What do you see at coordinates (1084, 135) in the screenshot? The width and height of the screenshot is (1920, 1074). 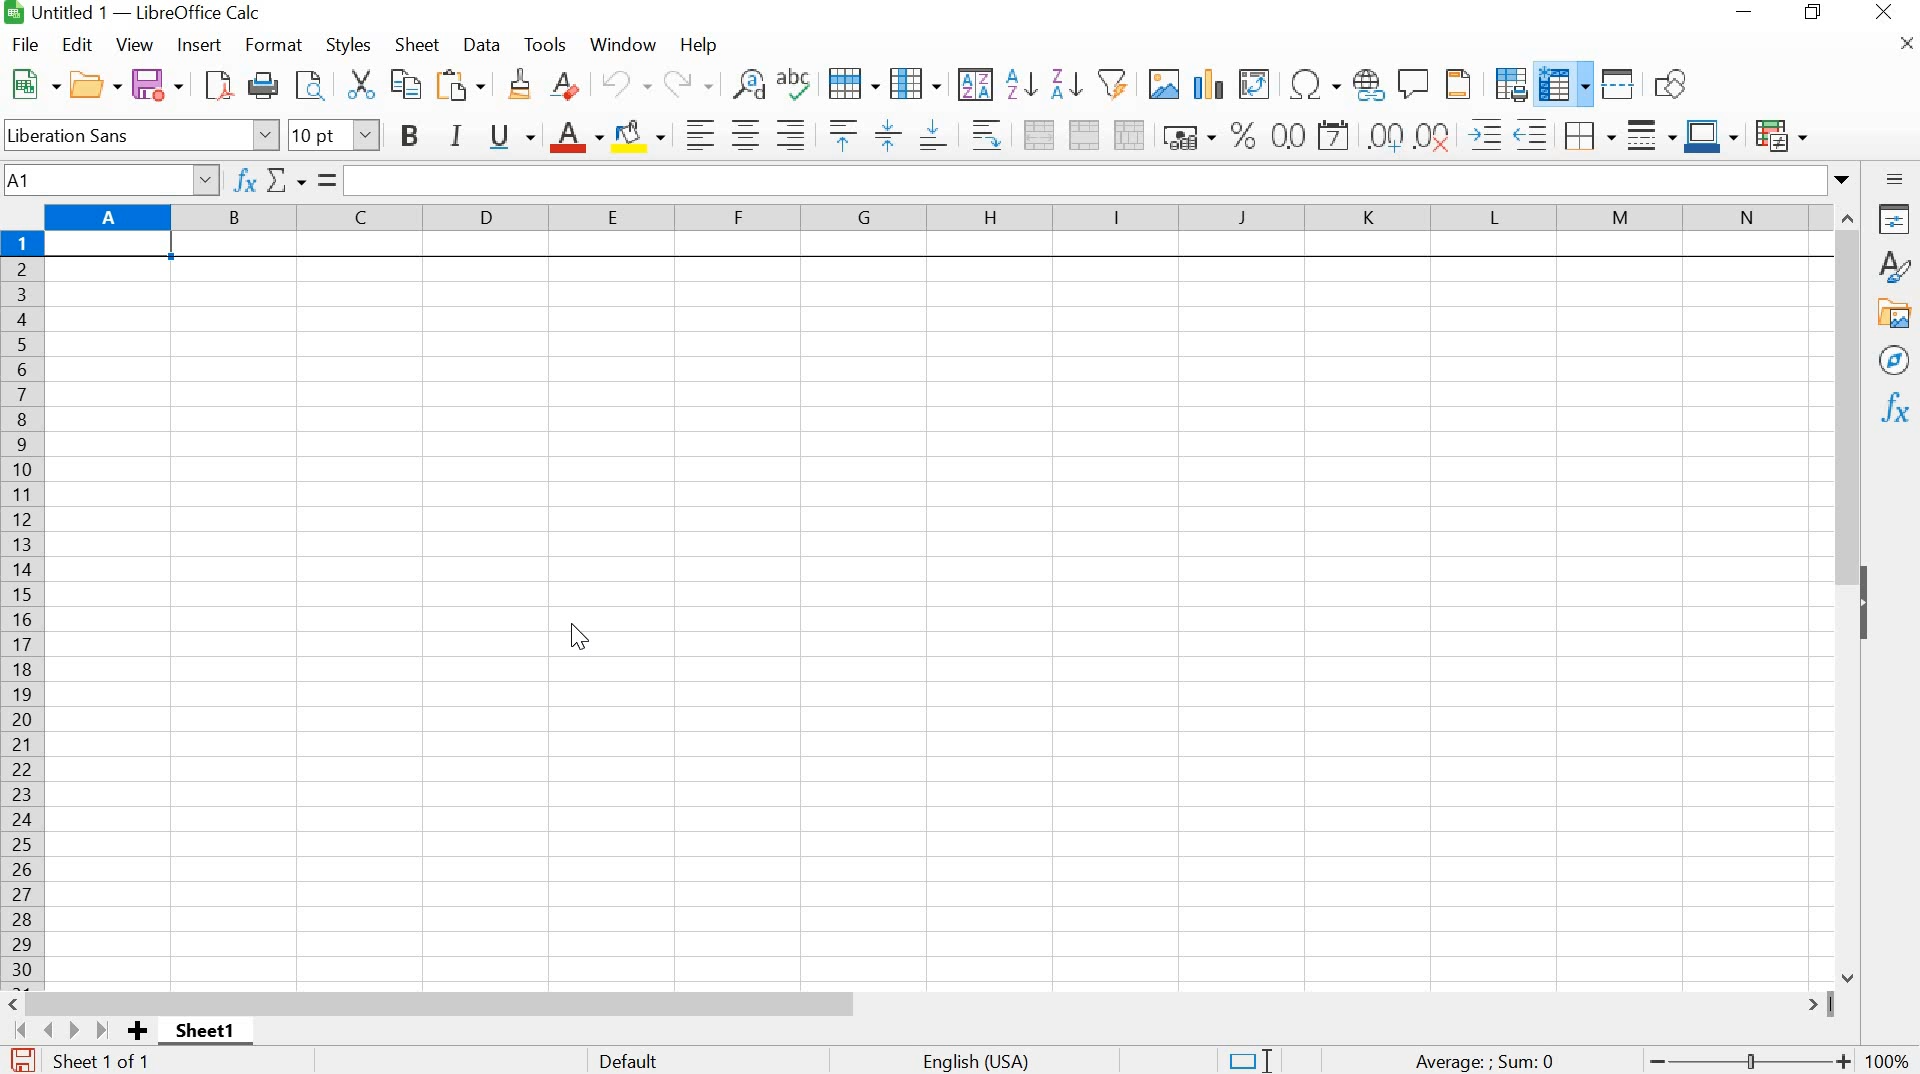 I see `MERGE OR UNMERGE CELLS` at bounding box center [1084, 135].